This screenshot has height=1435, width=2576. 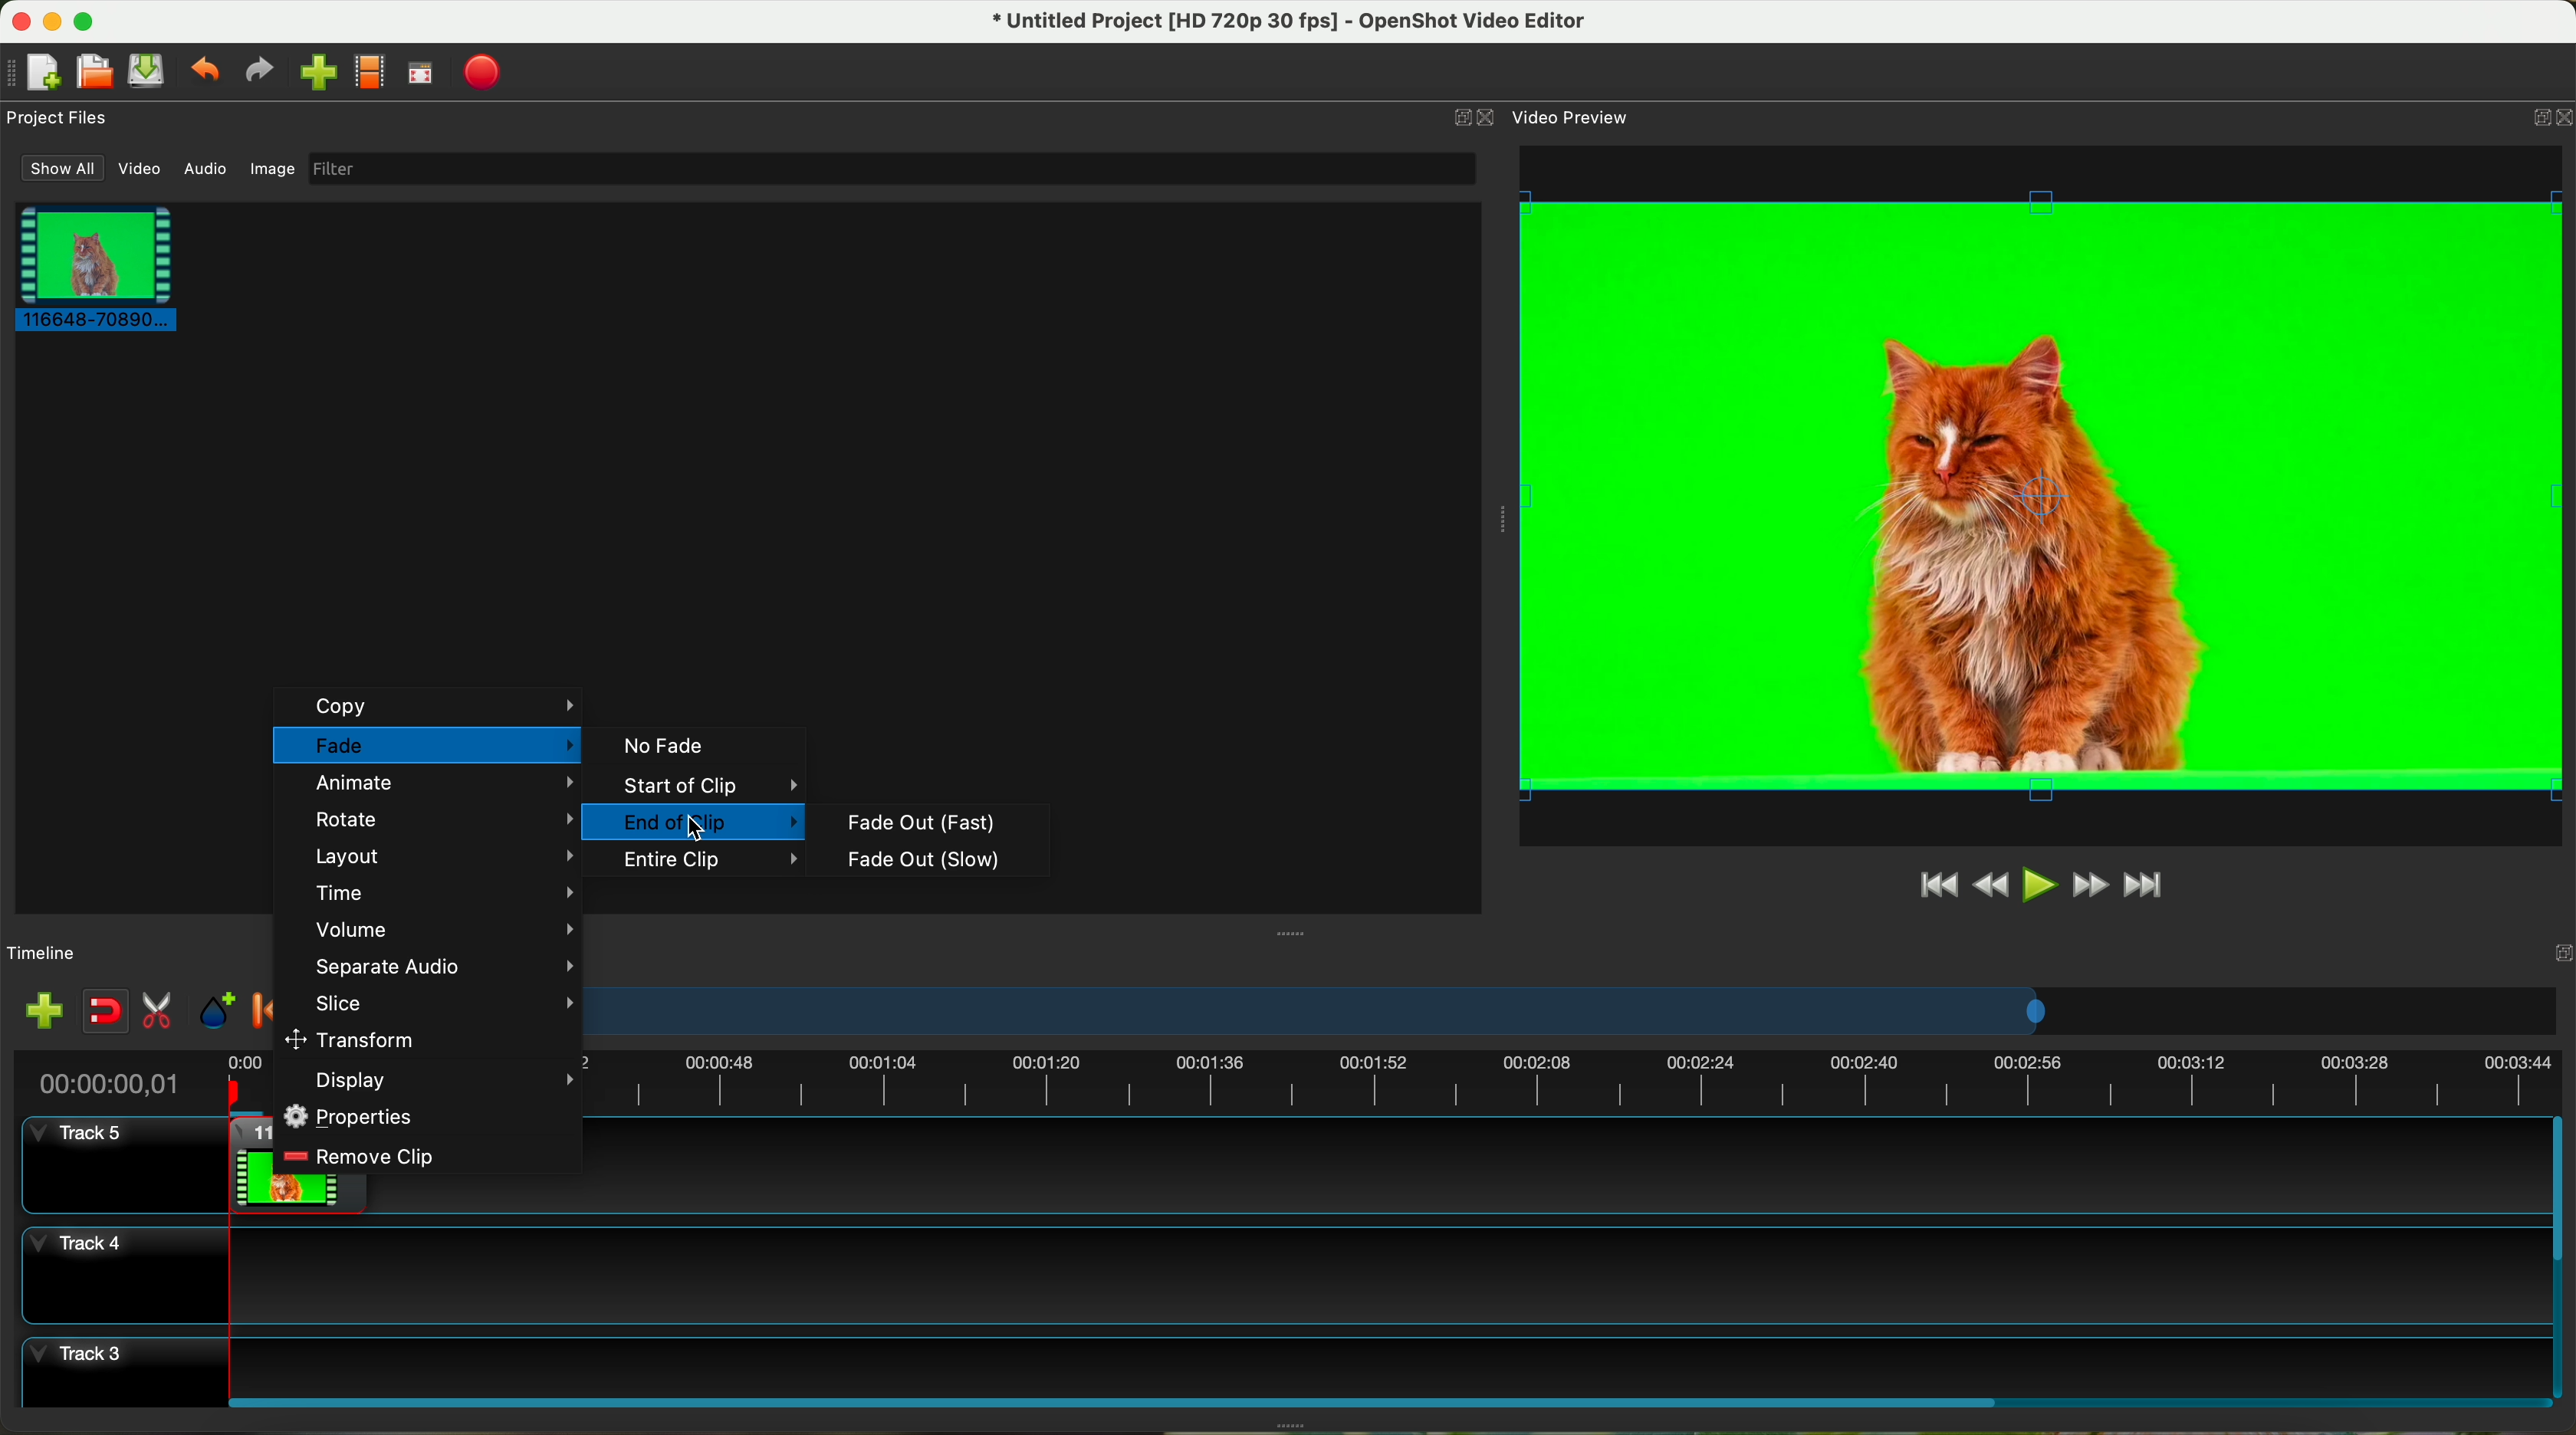 What do you see at coordinates (353, 1116) in the screenshot?
I see `properties` at bounding box center [353, 1116].